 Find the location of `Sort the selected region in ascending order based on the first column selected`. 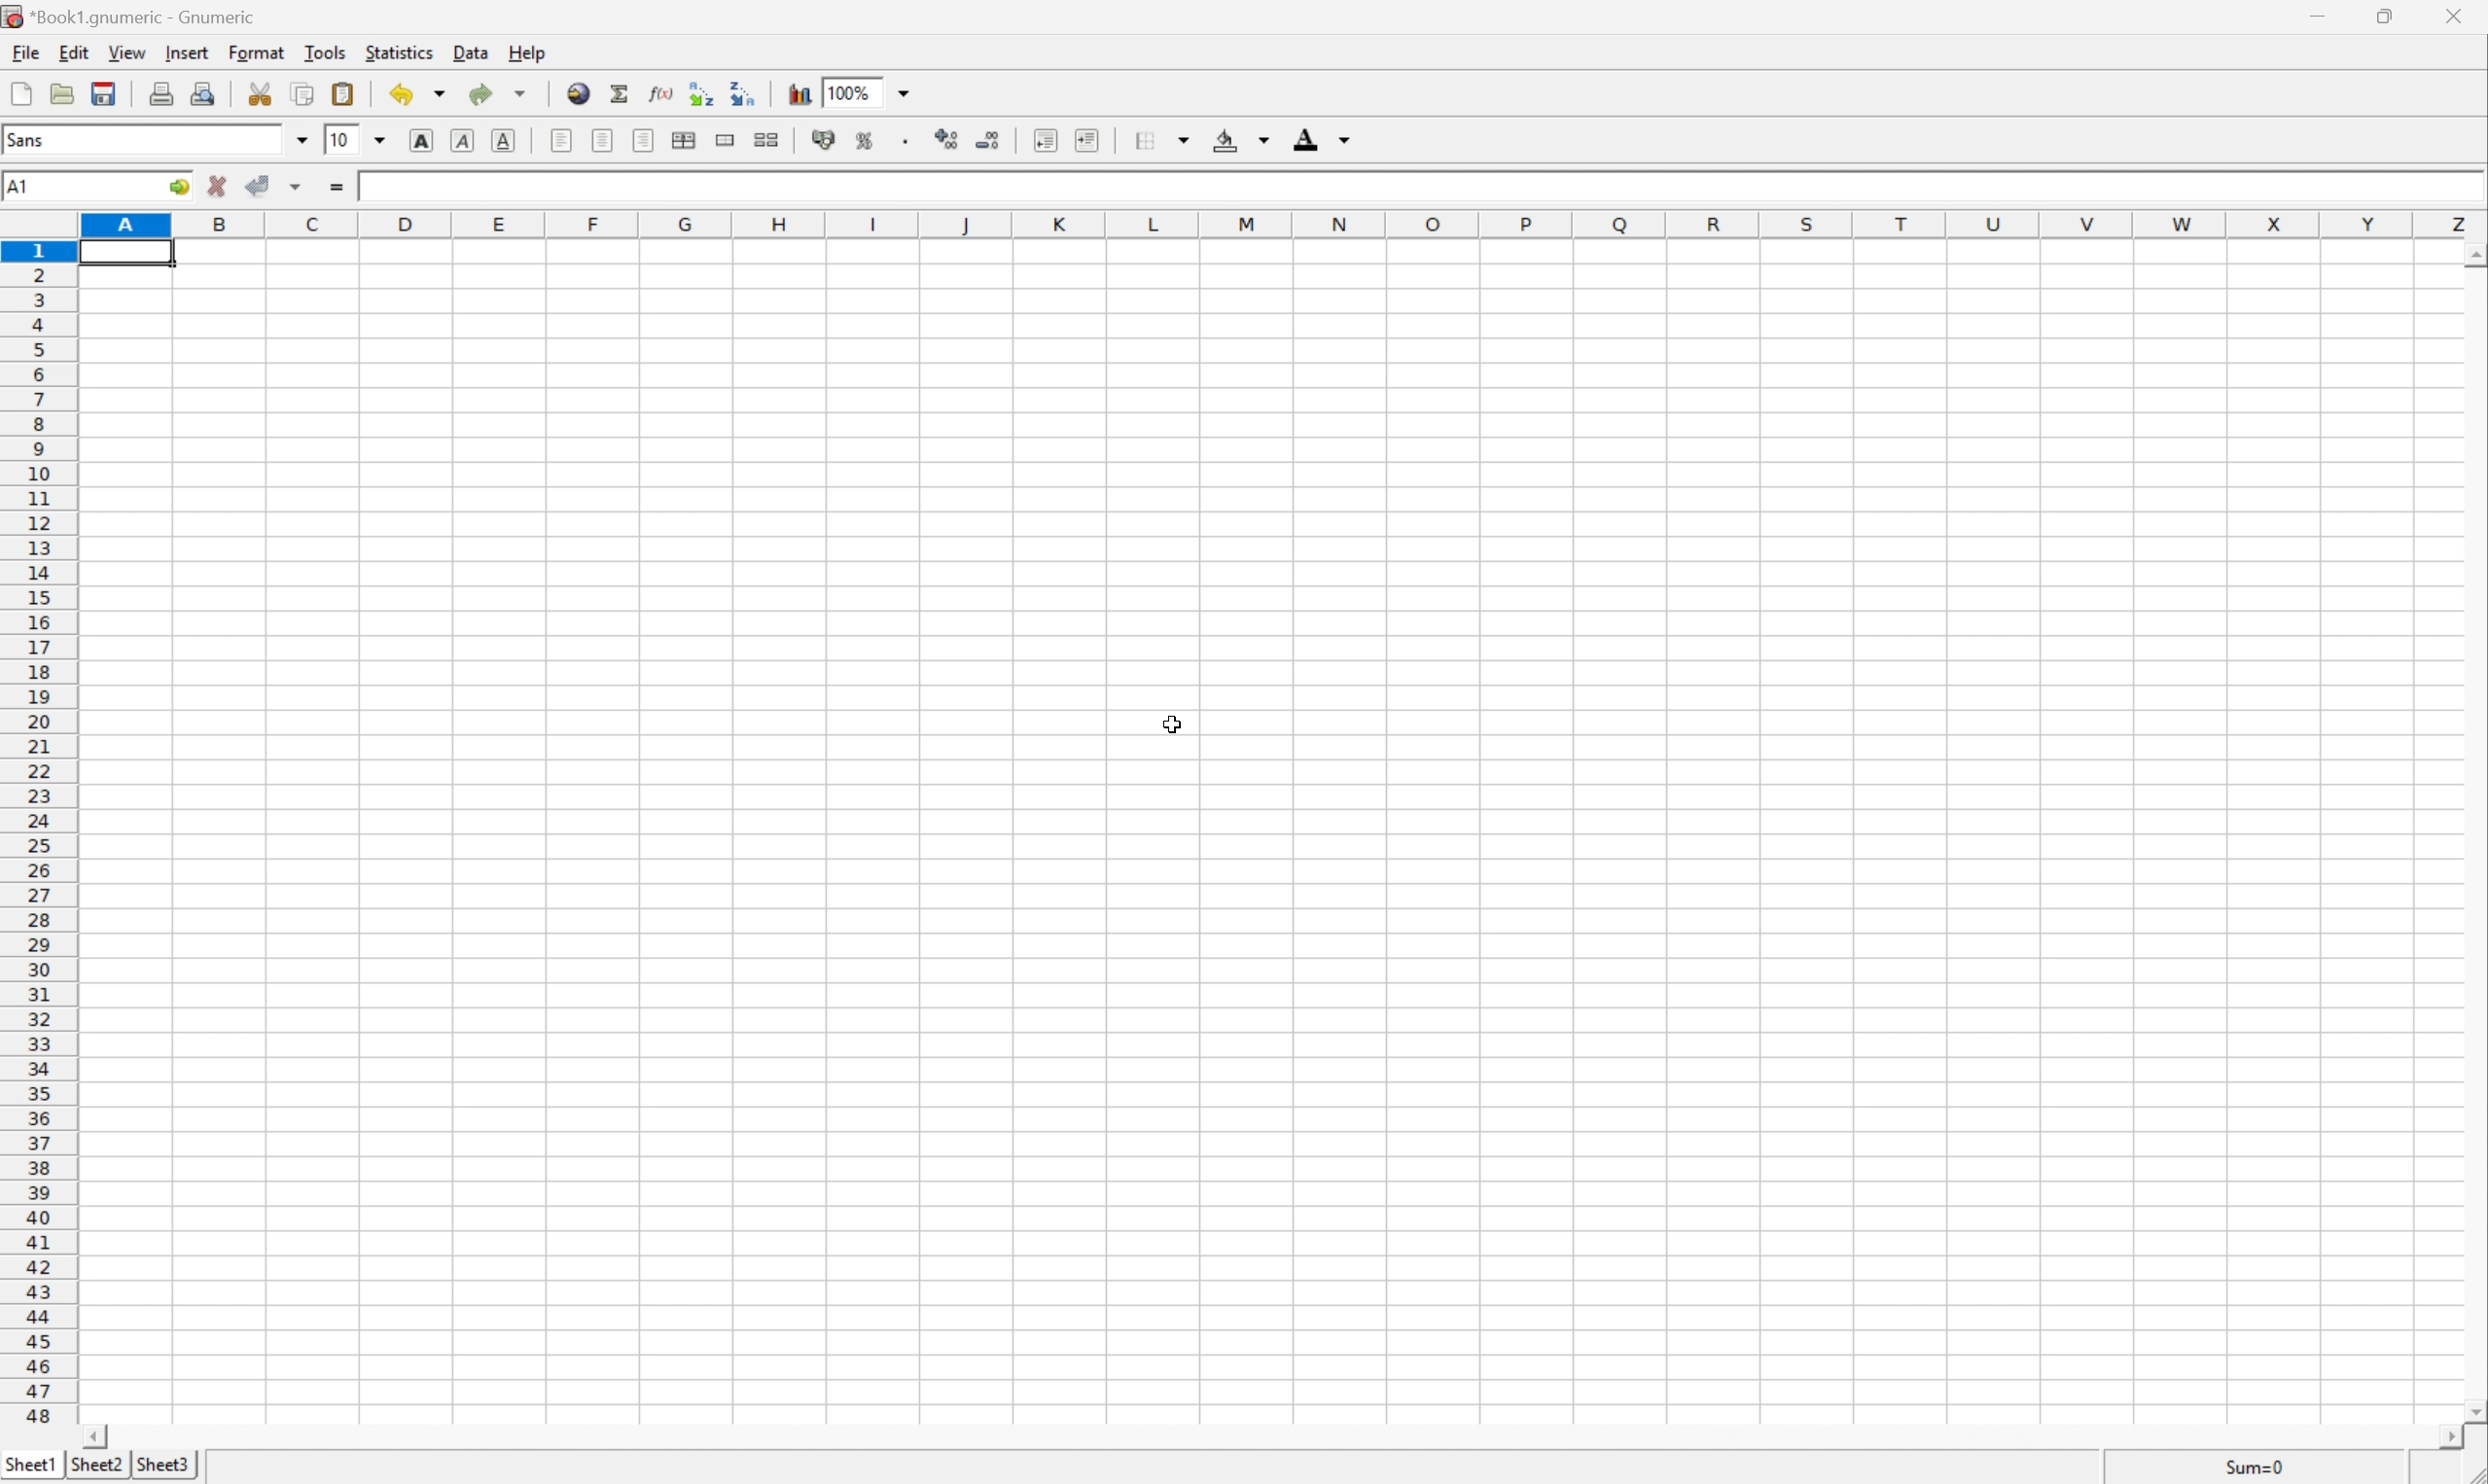

Sort the selected region in ascending order based on the first column selected is located at coordinates (697, 90).